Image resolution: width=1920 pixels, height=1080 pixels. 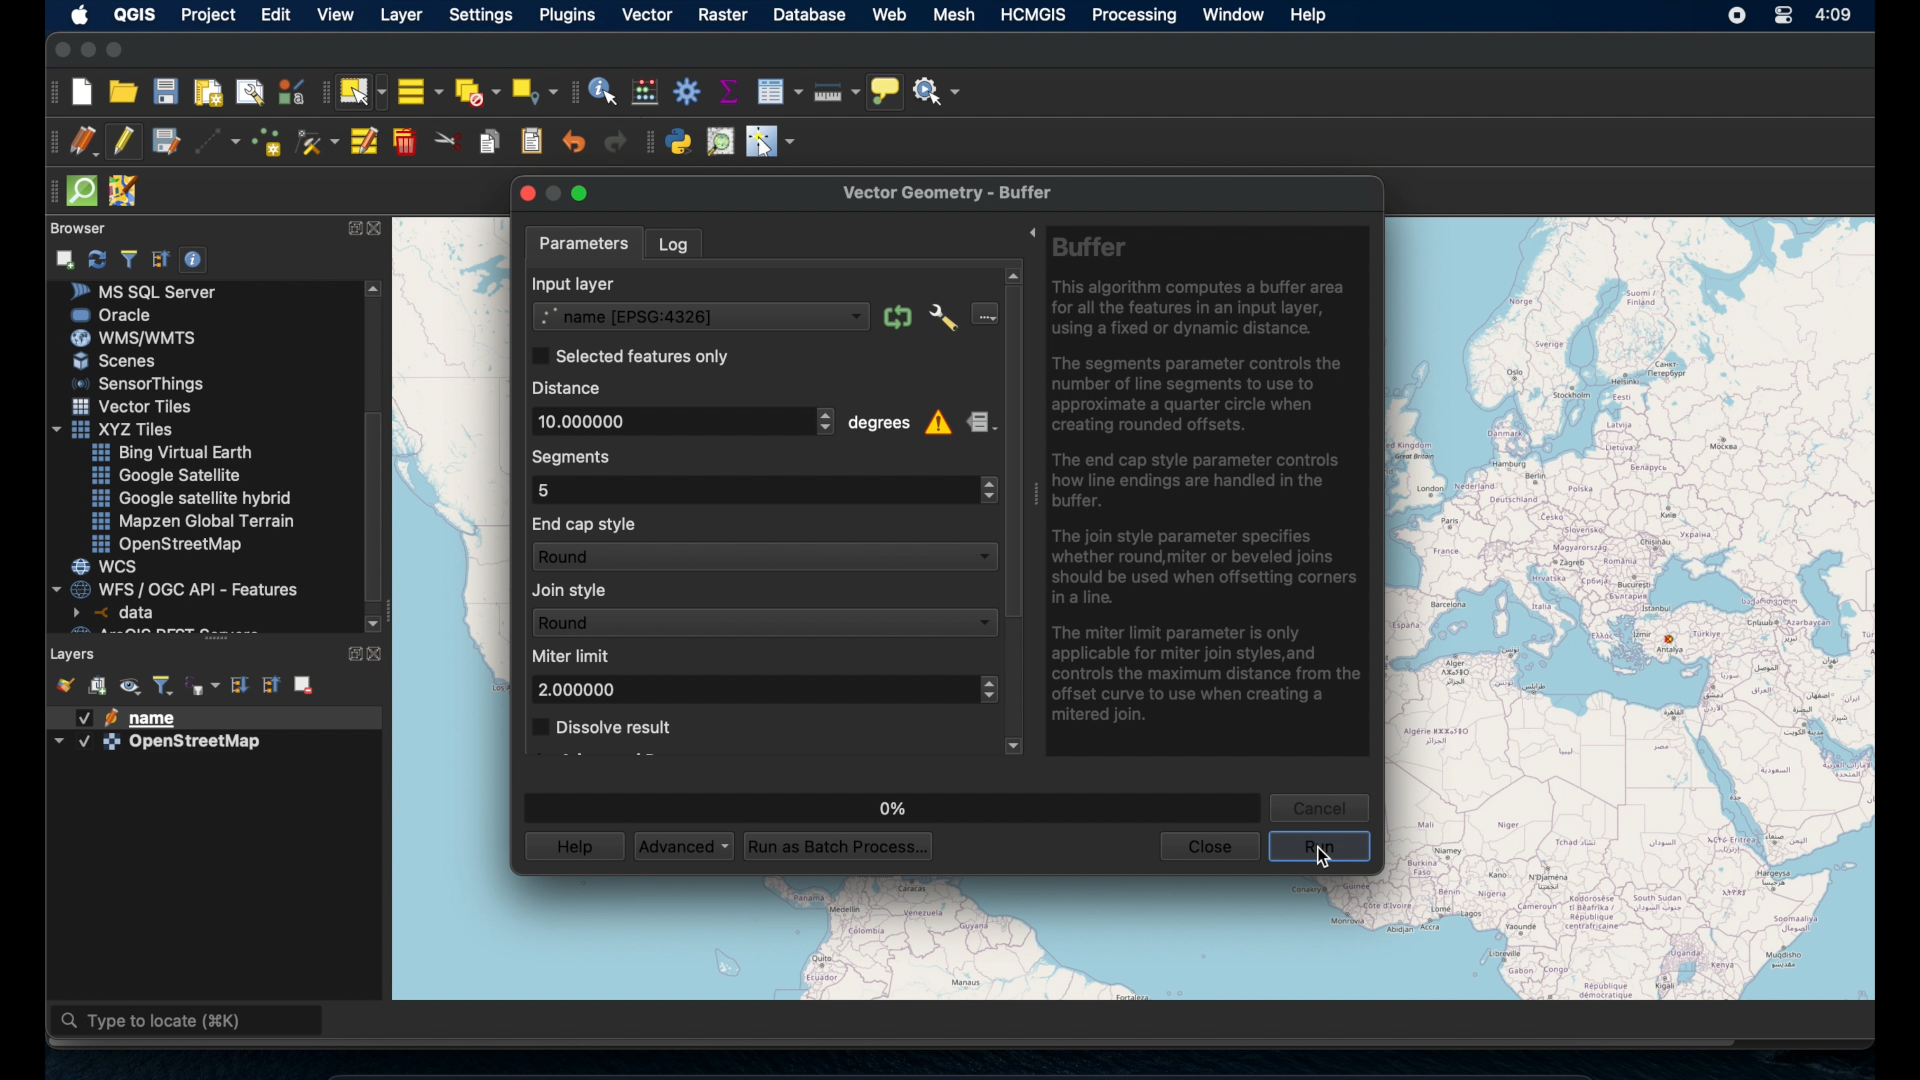 What do you see at coordinates (373, 621) in the screenshot?
I see `scroll down arrow` at bounding box center [373, 621].